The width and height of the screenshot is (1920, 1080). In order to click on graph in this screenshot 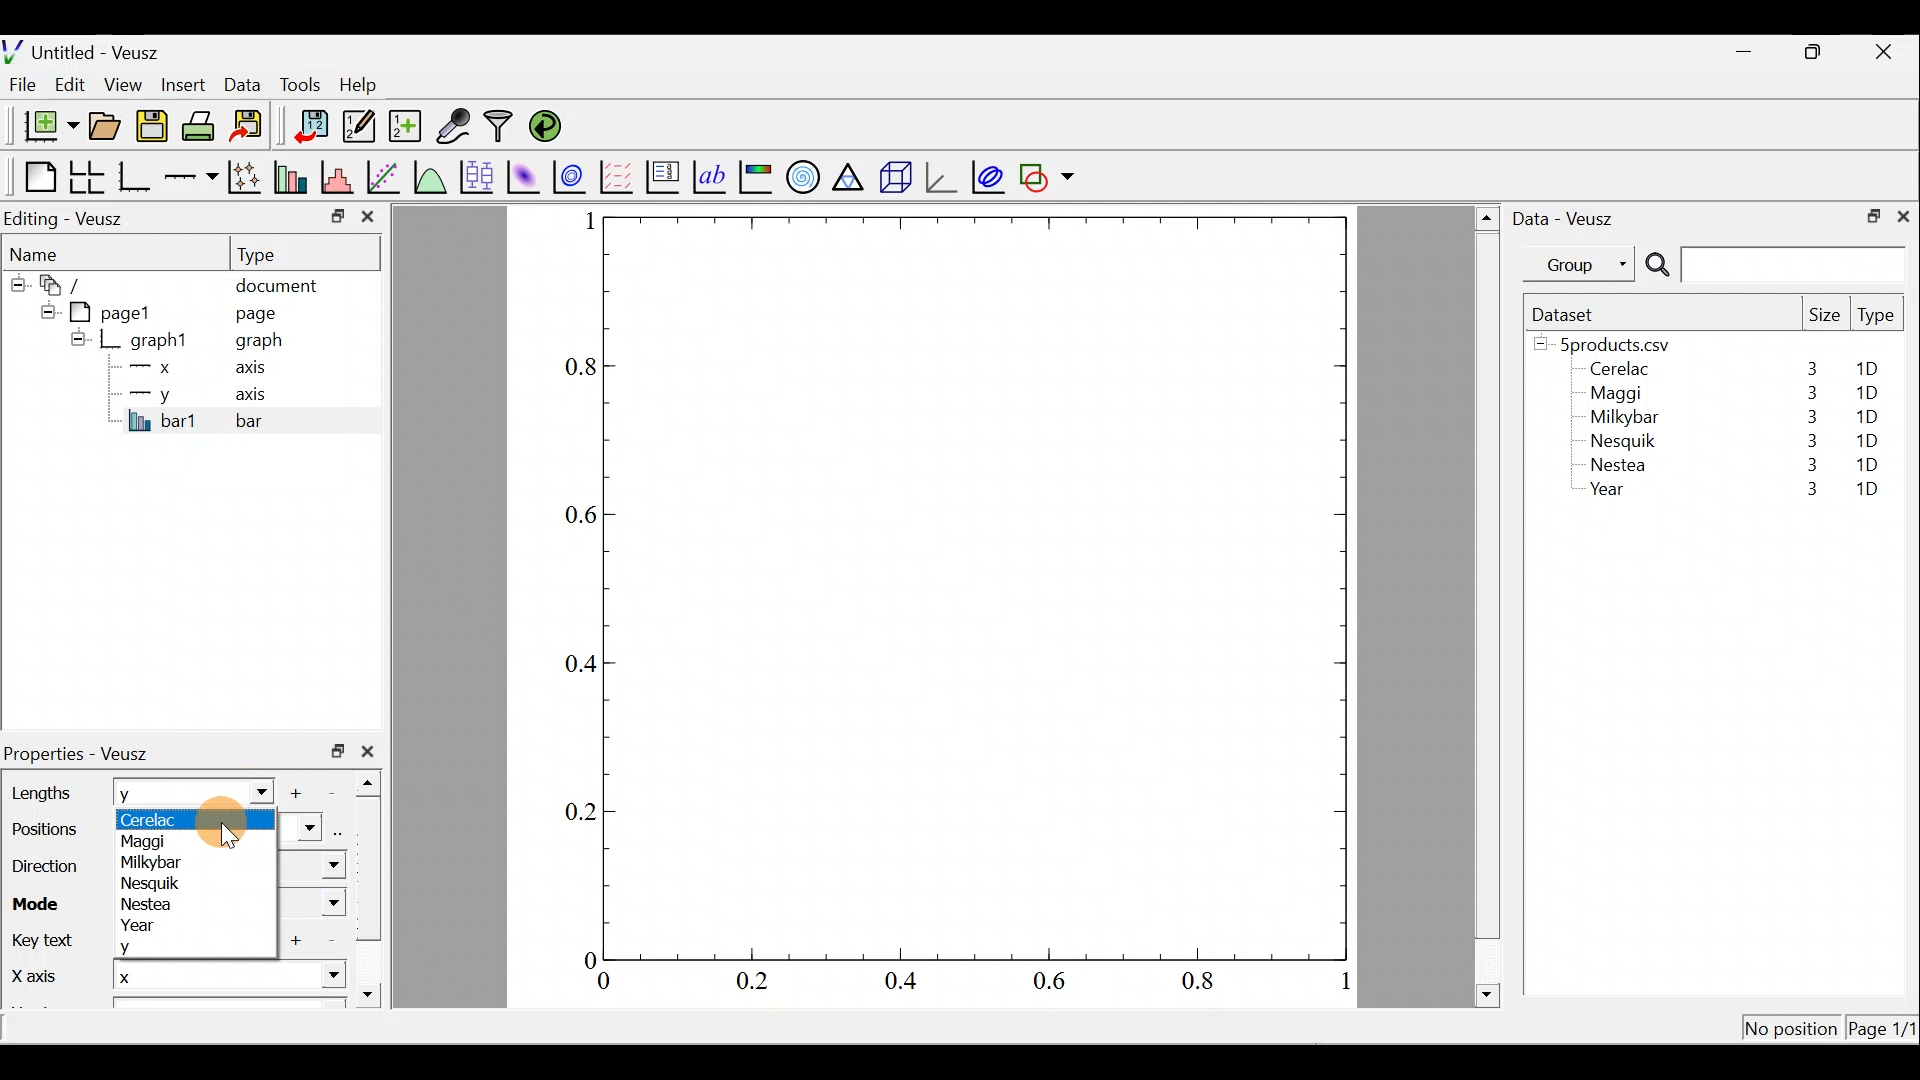, I will do `click(259, 343)`.